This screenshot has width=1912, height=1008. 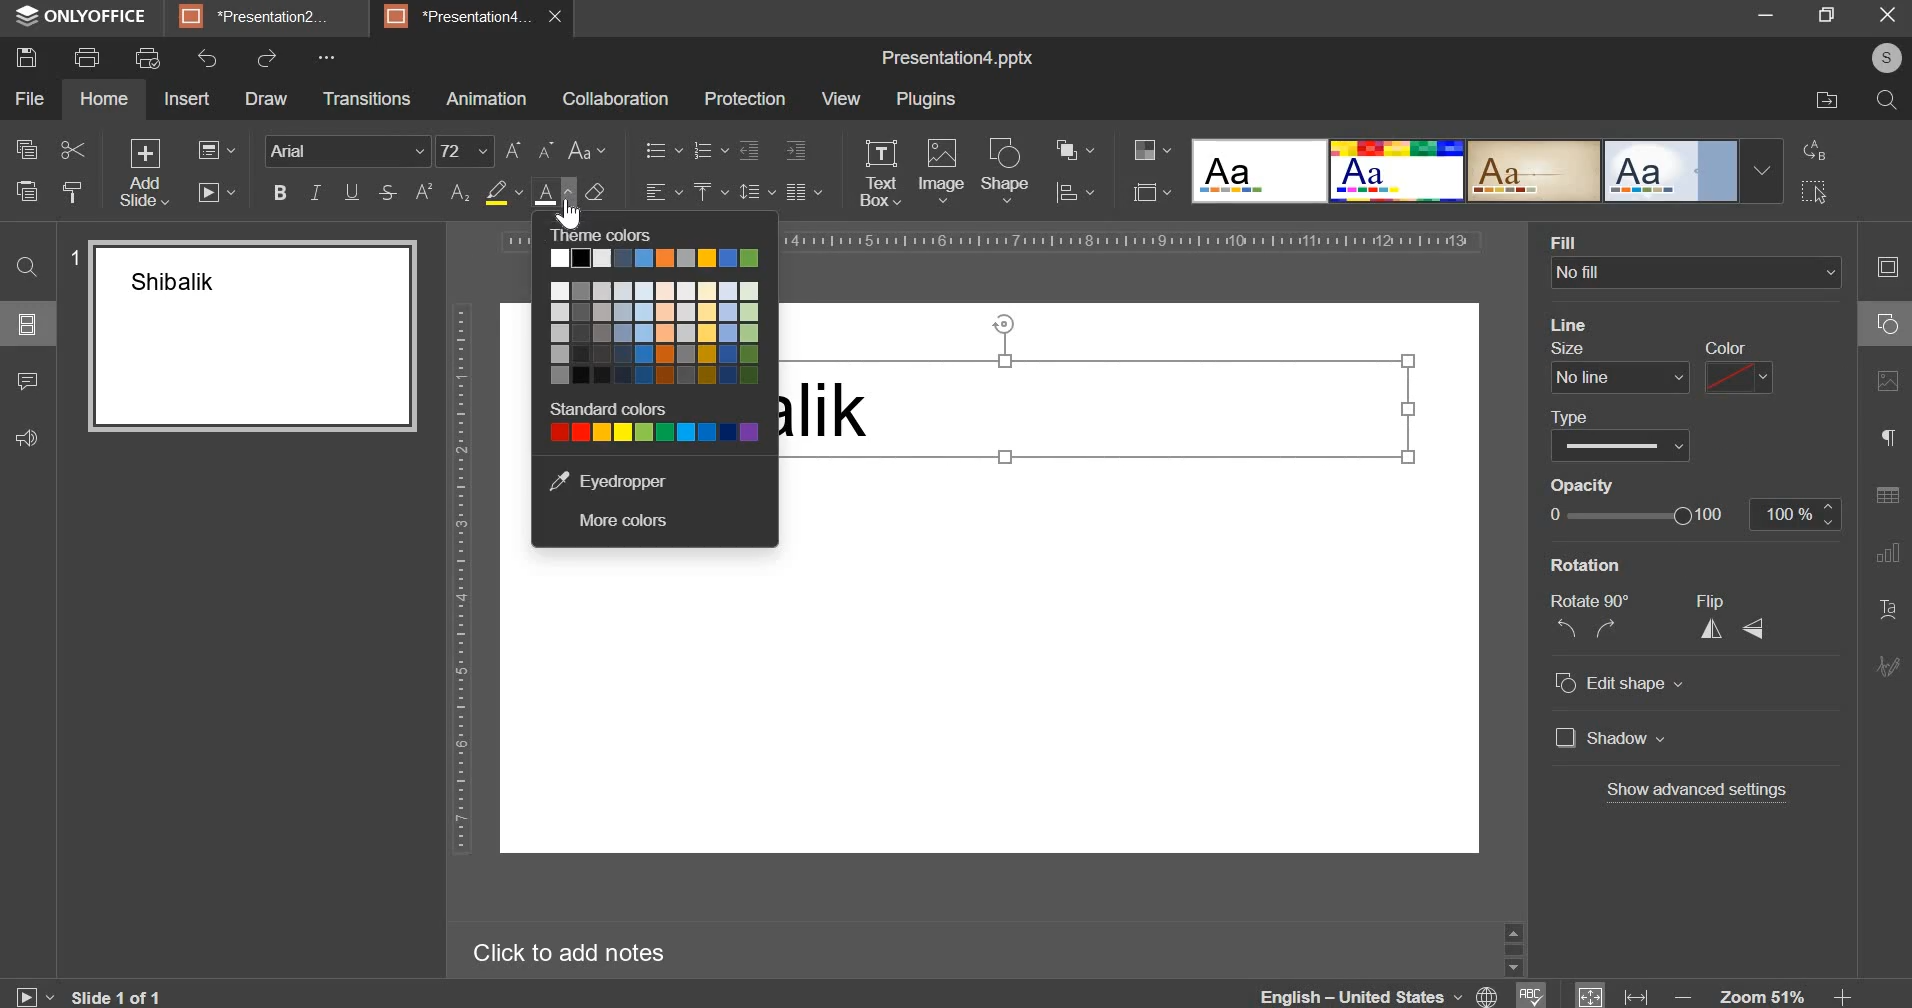 I want to click on copy styles, so click(x=73, y=192).